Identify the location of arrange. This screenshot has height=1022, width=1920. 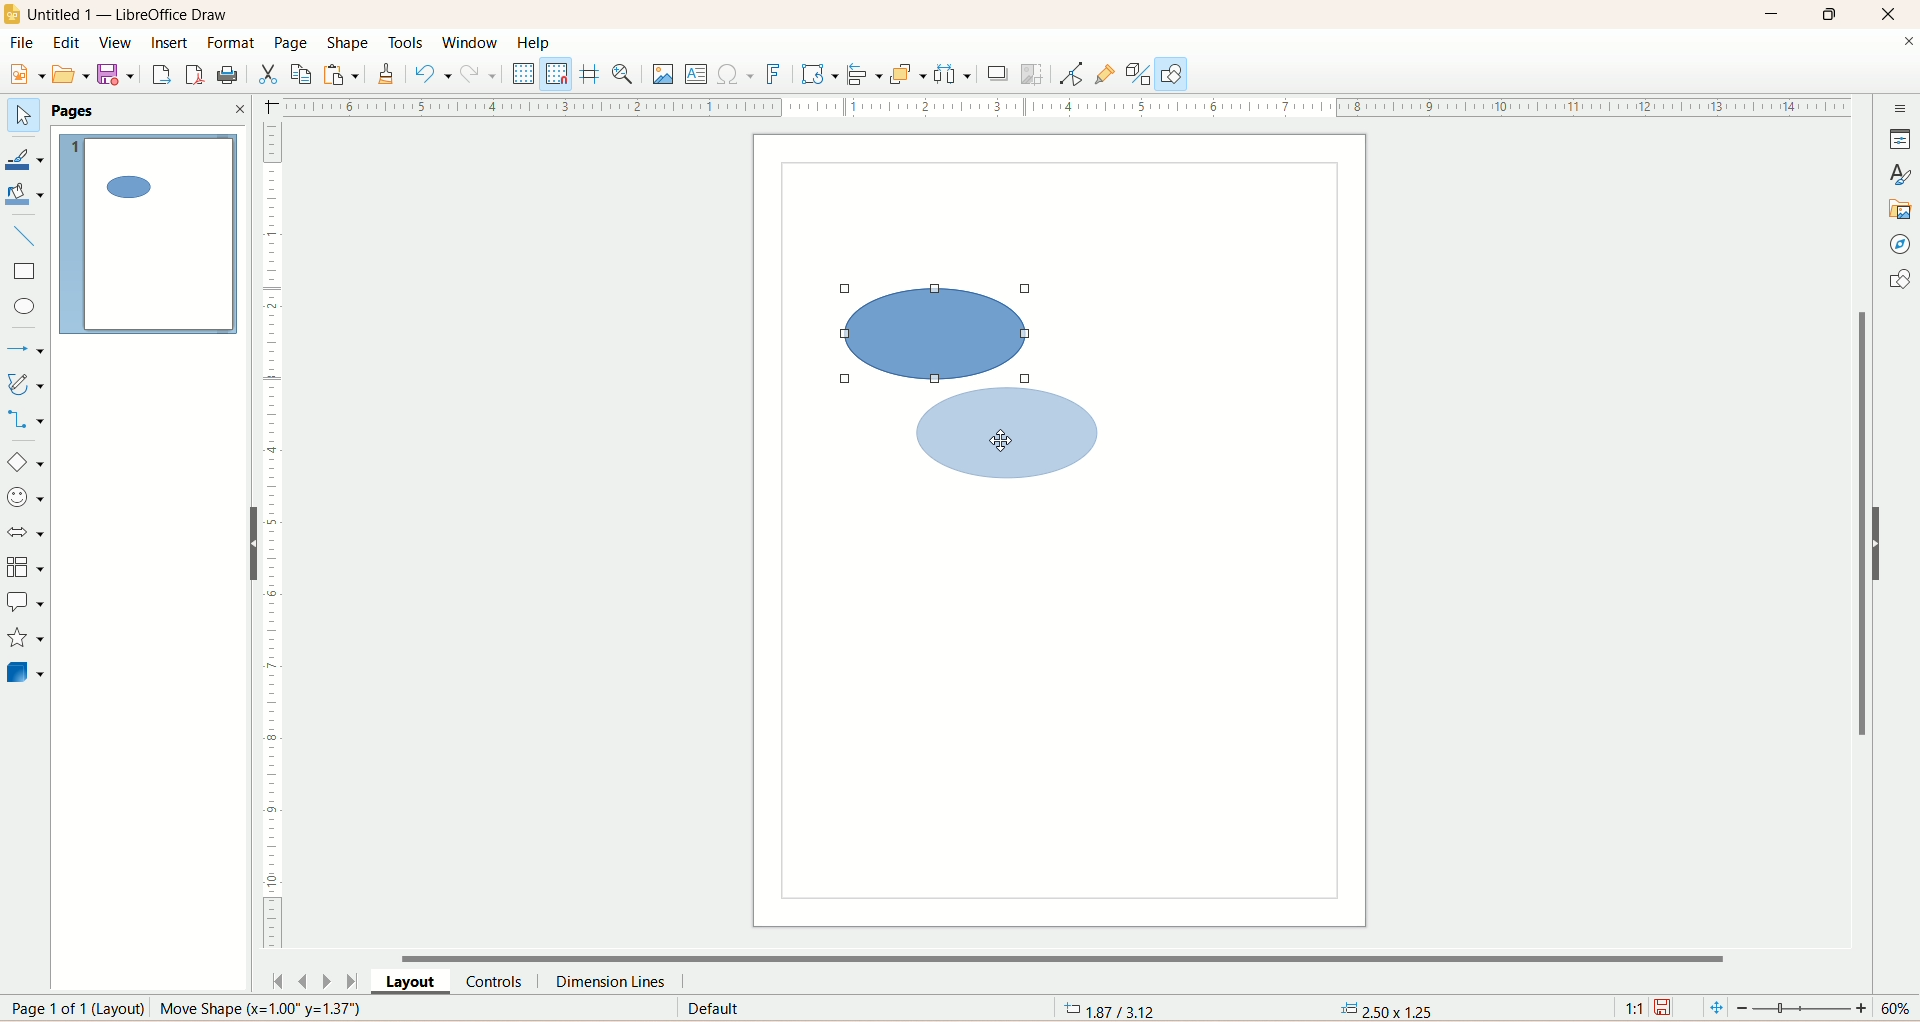
(908, 76).